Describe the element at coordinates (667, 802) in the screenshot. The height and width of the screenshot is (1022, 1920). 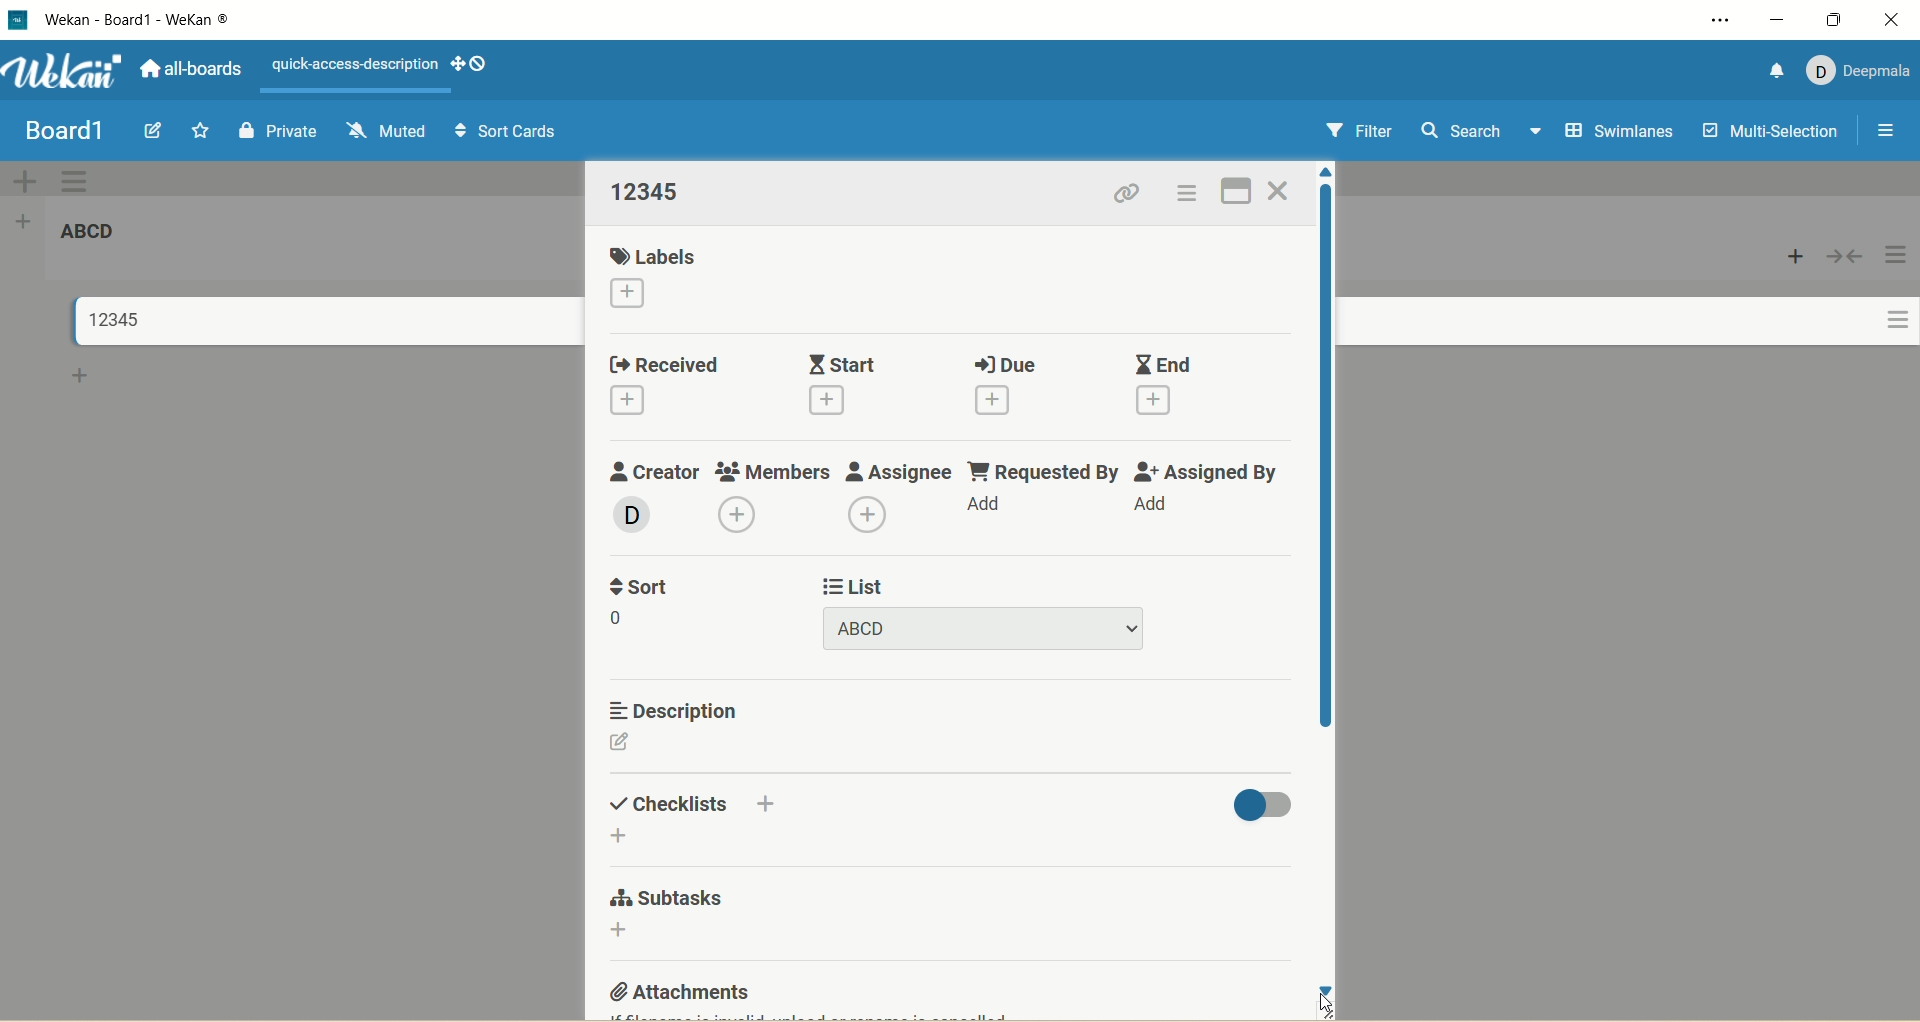
I see `checklist` at that location.